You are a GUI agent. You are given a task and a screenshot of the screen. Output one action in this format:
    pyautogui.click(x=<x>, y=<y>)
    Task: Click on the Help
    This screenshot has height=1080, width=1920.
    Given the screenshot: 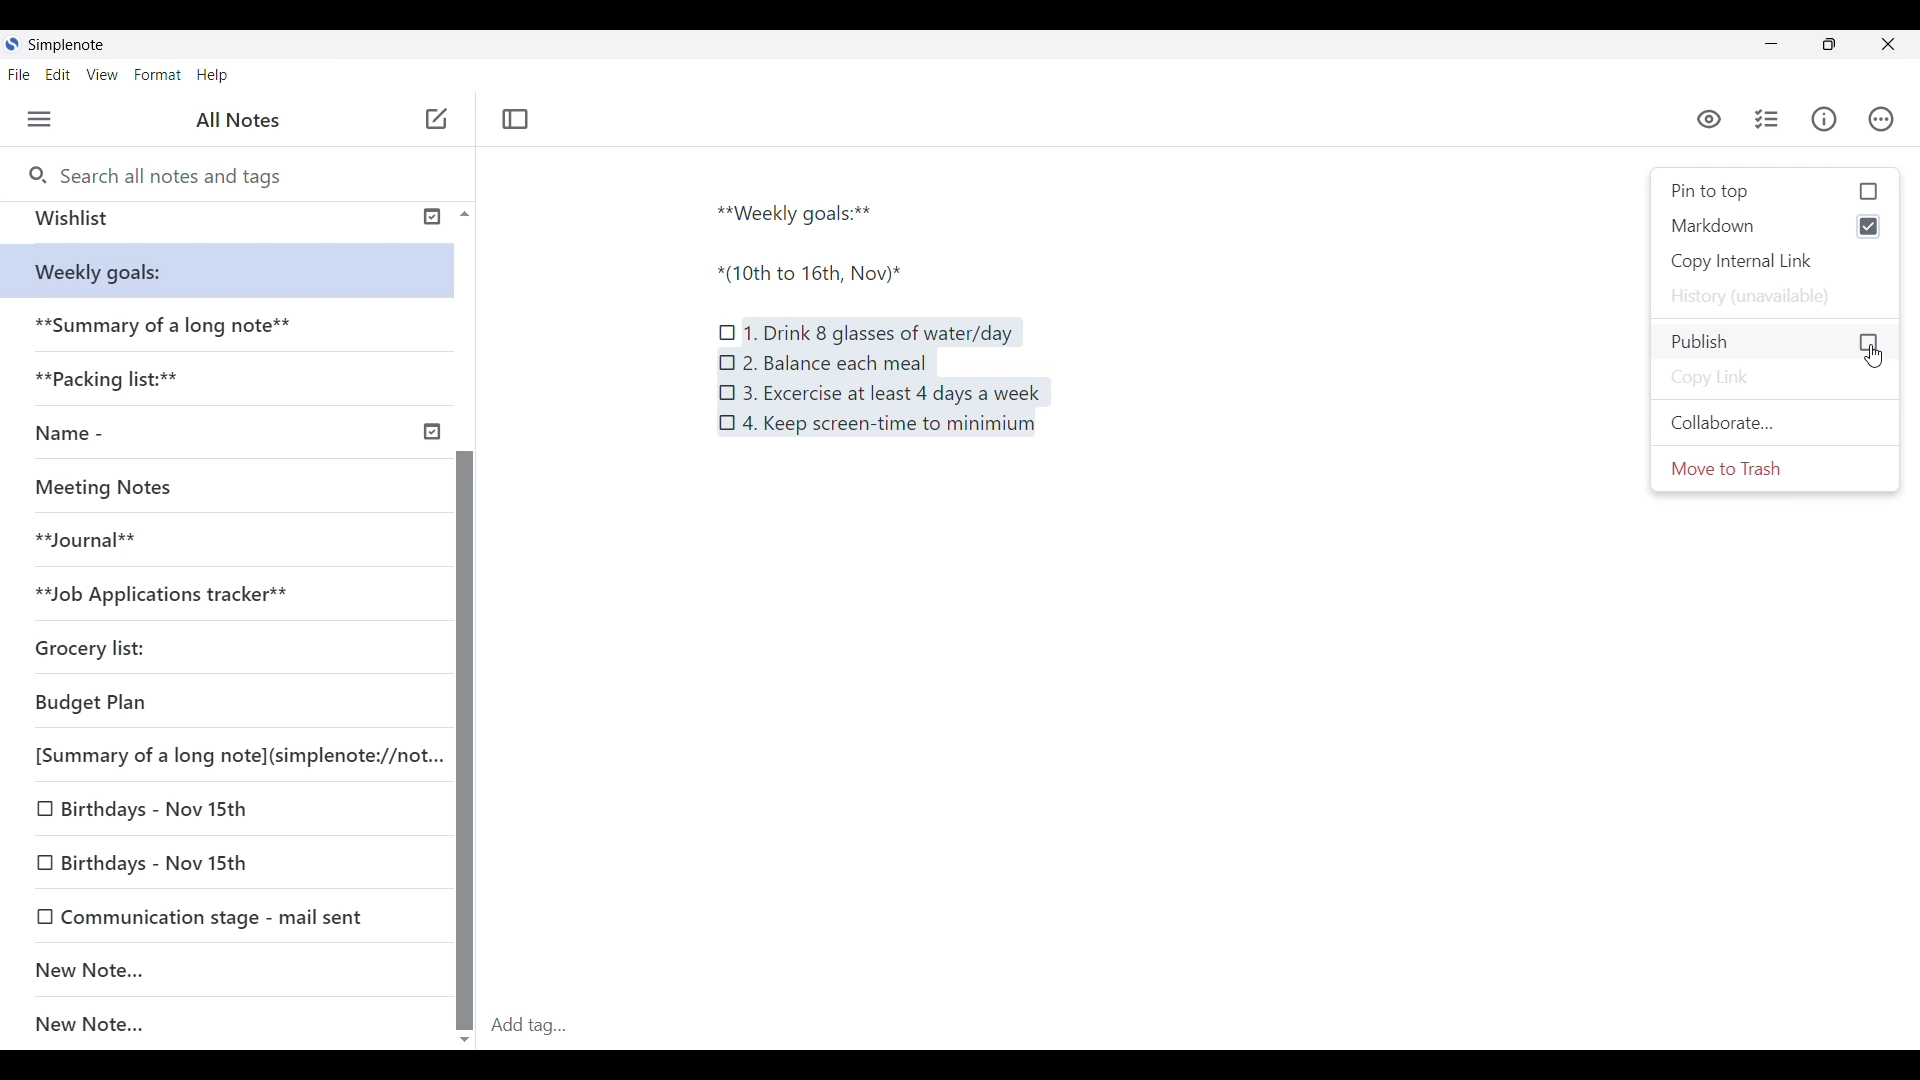 What is the action you would take?
    pyautogui.click(x=214, y=76)
    